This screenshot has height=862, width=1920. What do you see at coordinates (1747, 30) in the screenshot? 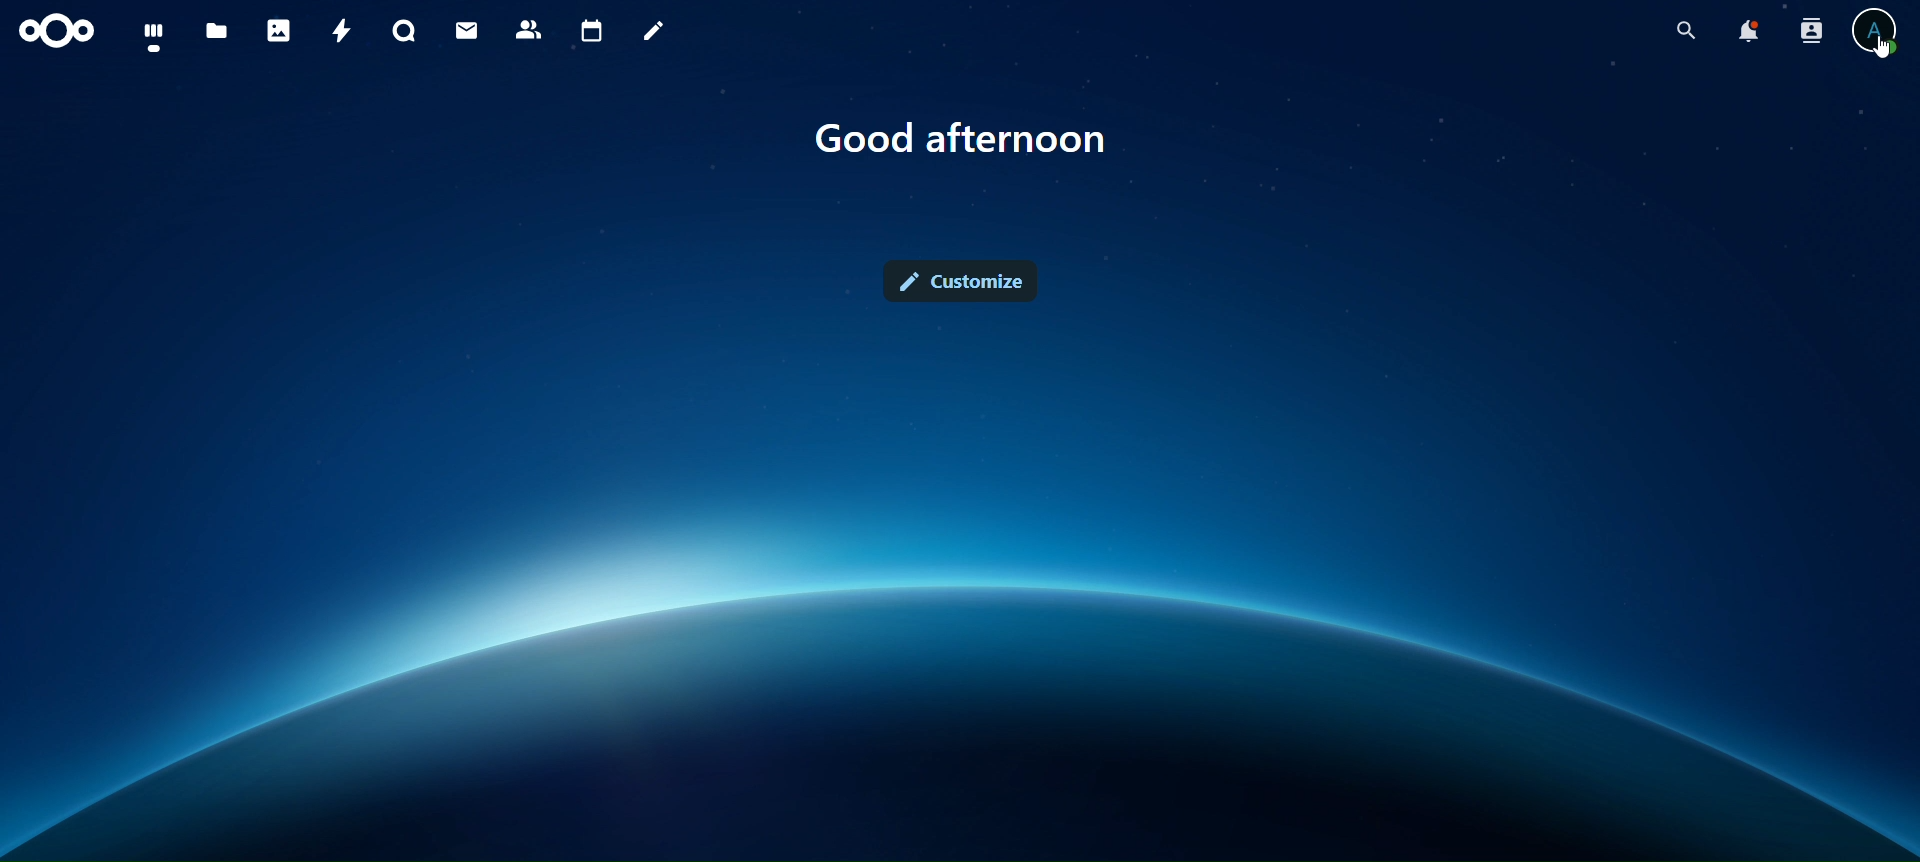
I see `notifications` at bounding box center [1747, 30].